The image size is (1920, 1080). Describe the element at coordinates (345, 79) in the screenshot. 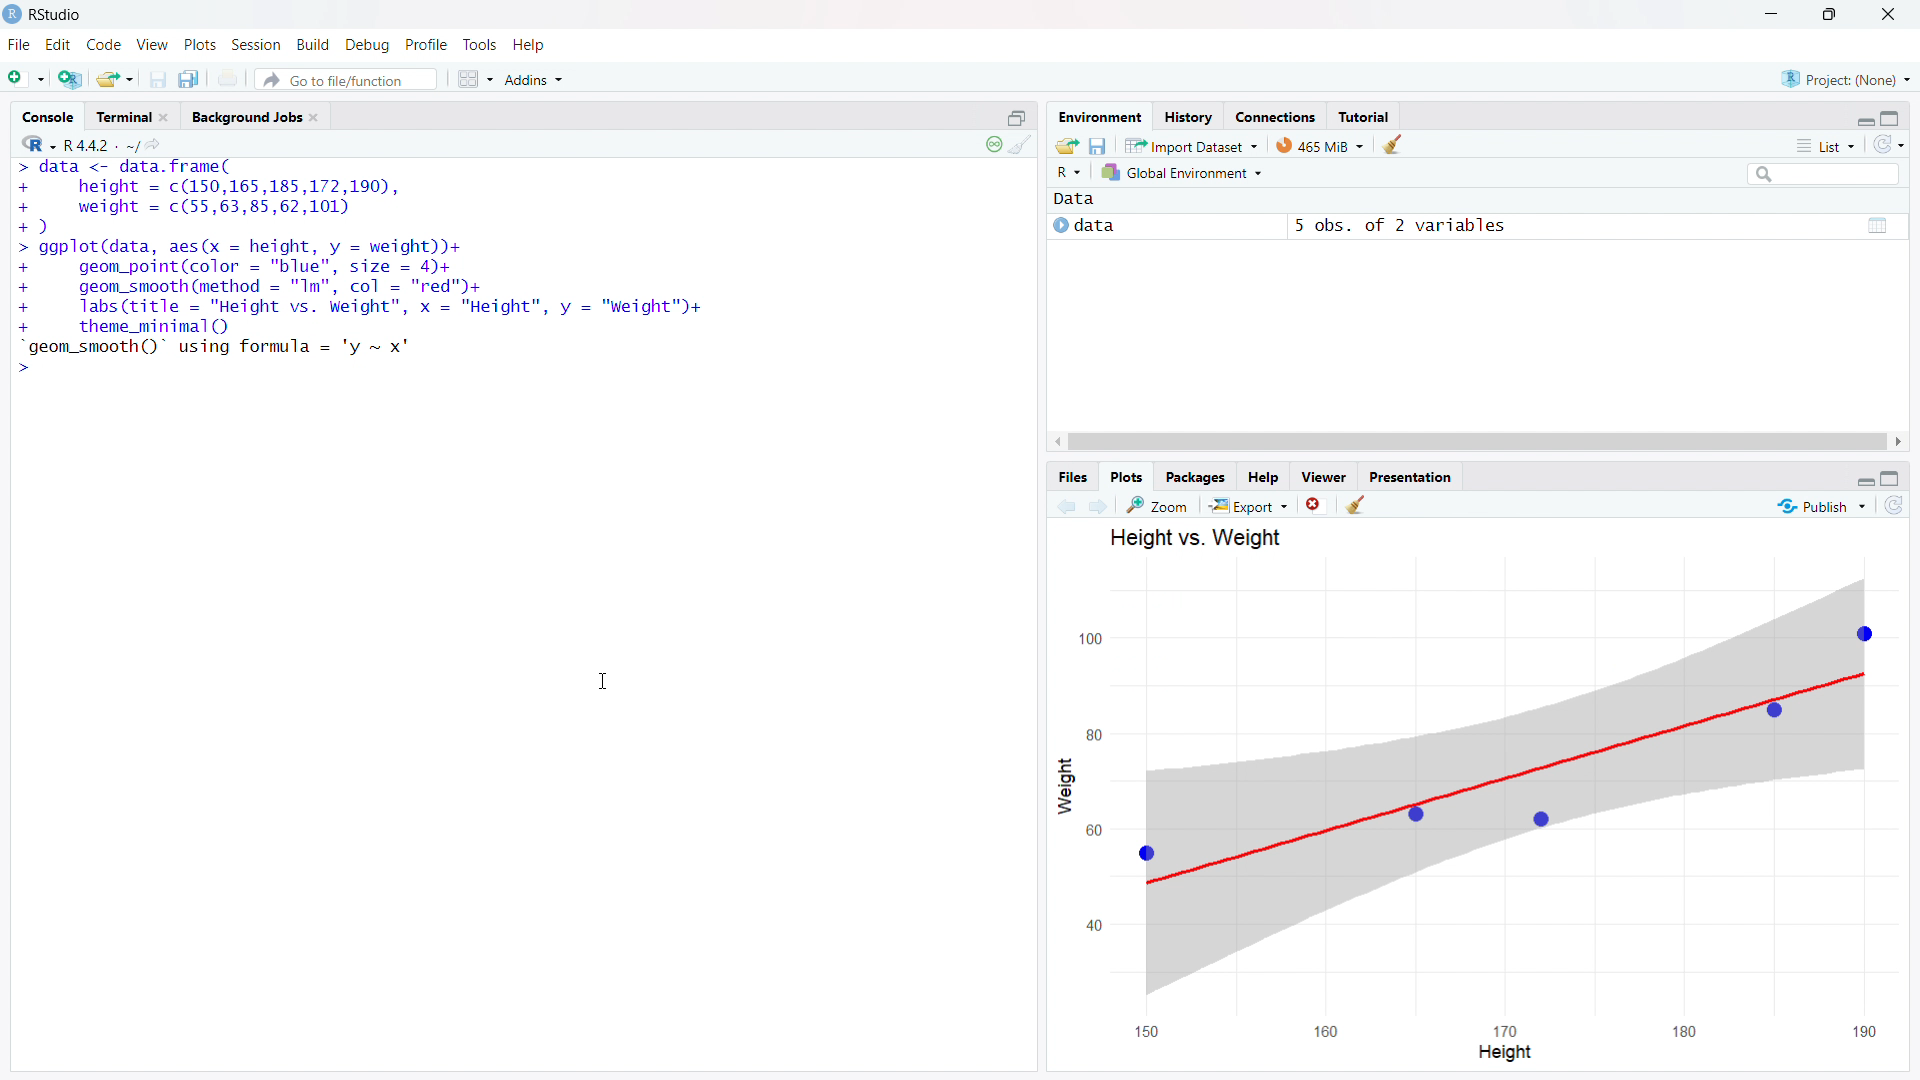

I see `go to file/function` at that location.